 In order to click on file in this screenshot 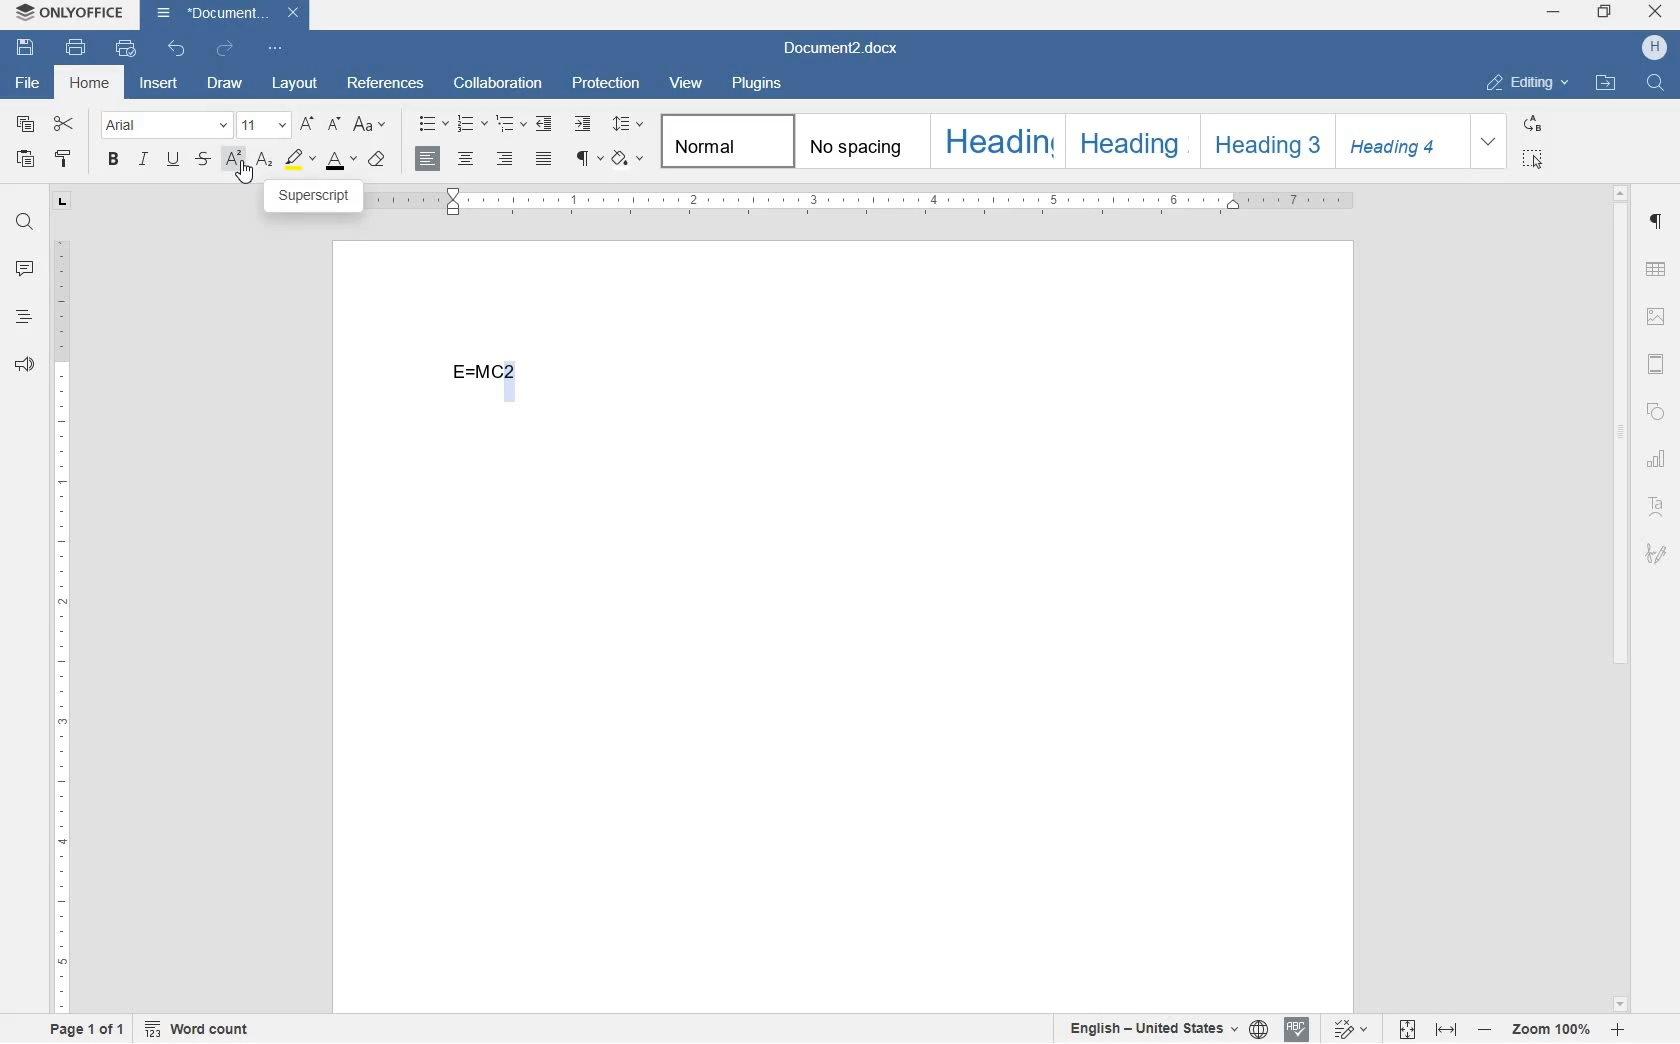, I will do `click(25, 83)`.